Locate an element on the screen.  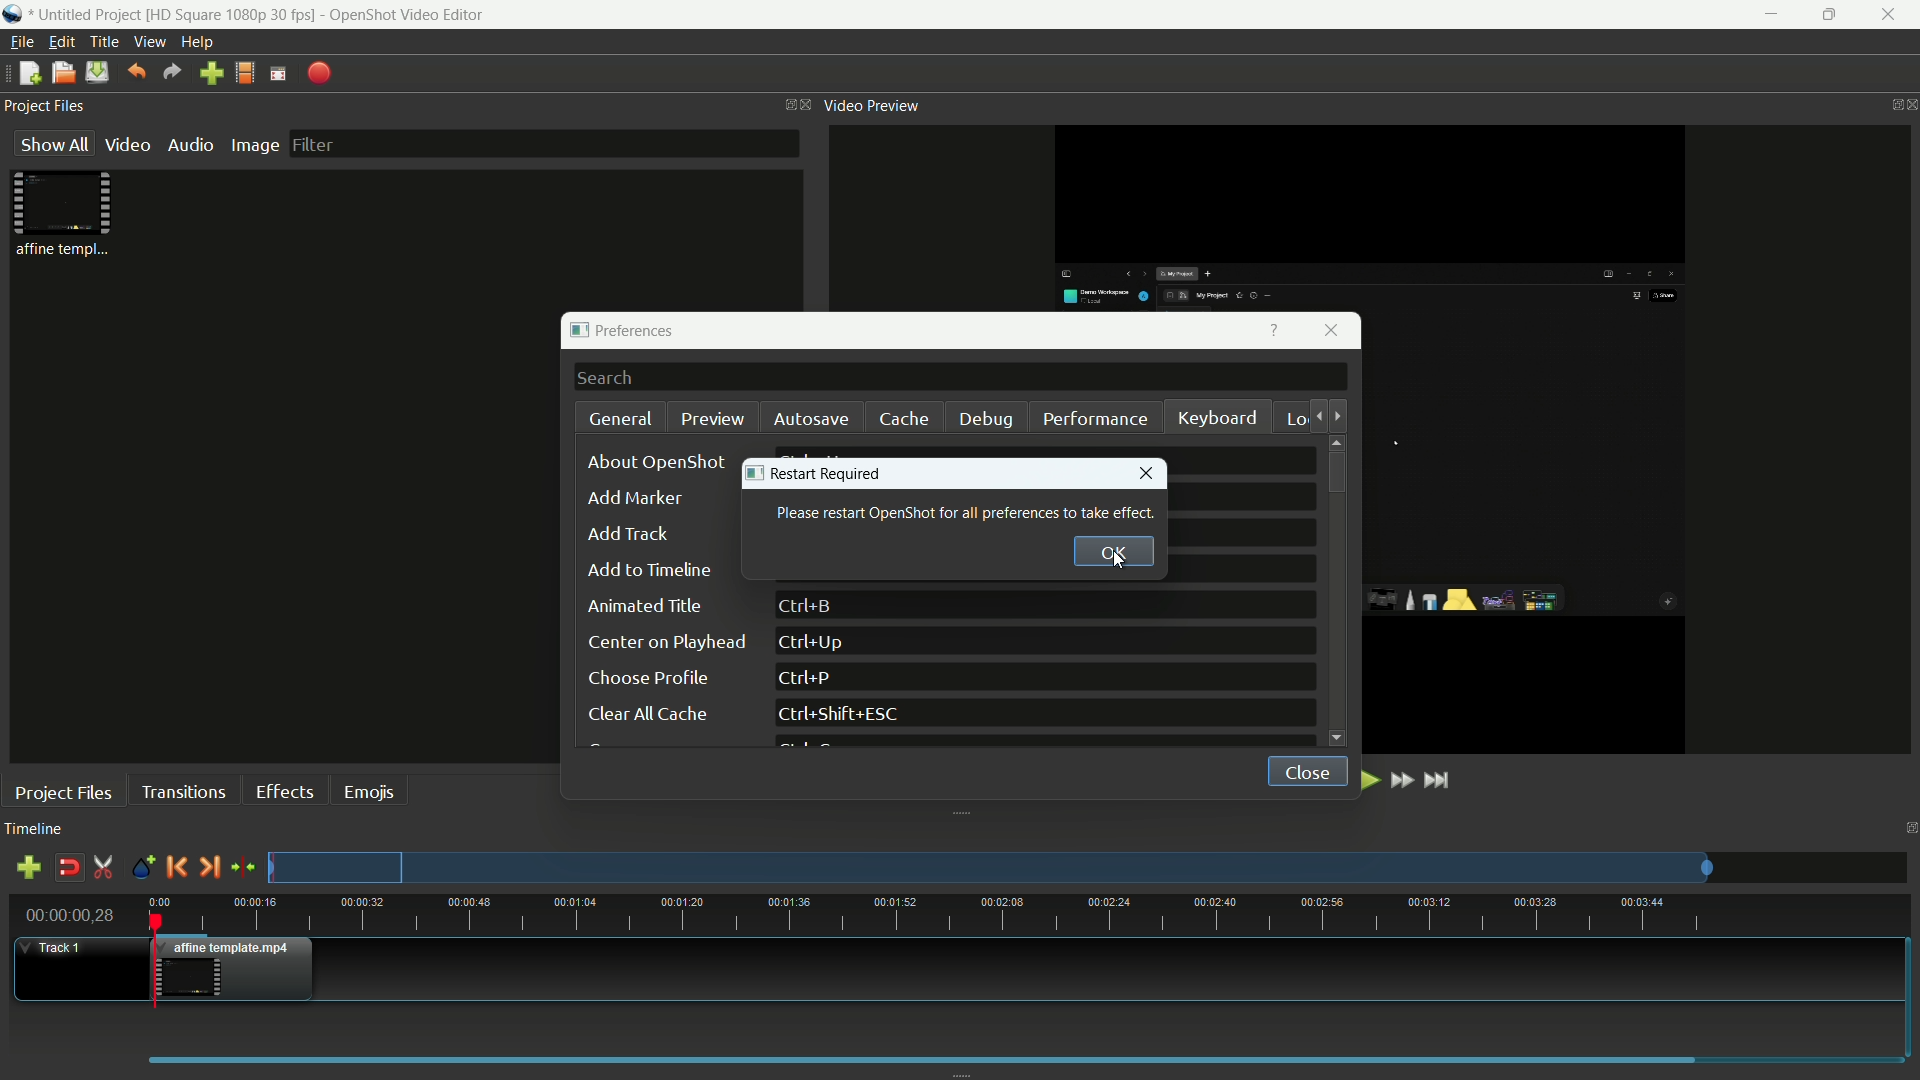
close window is located at coordinates (1150, 473).